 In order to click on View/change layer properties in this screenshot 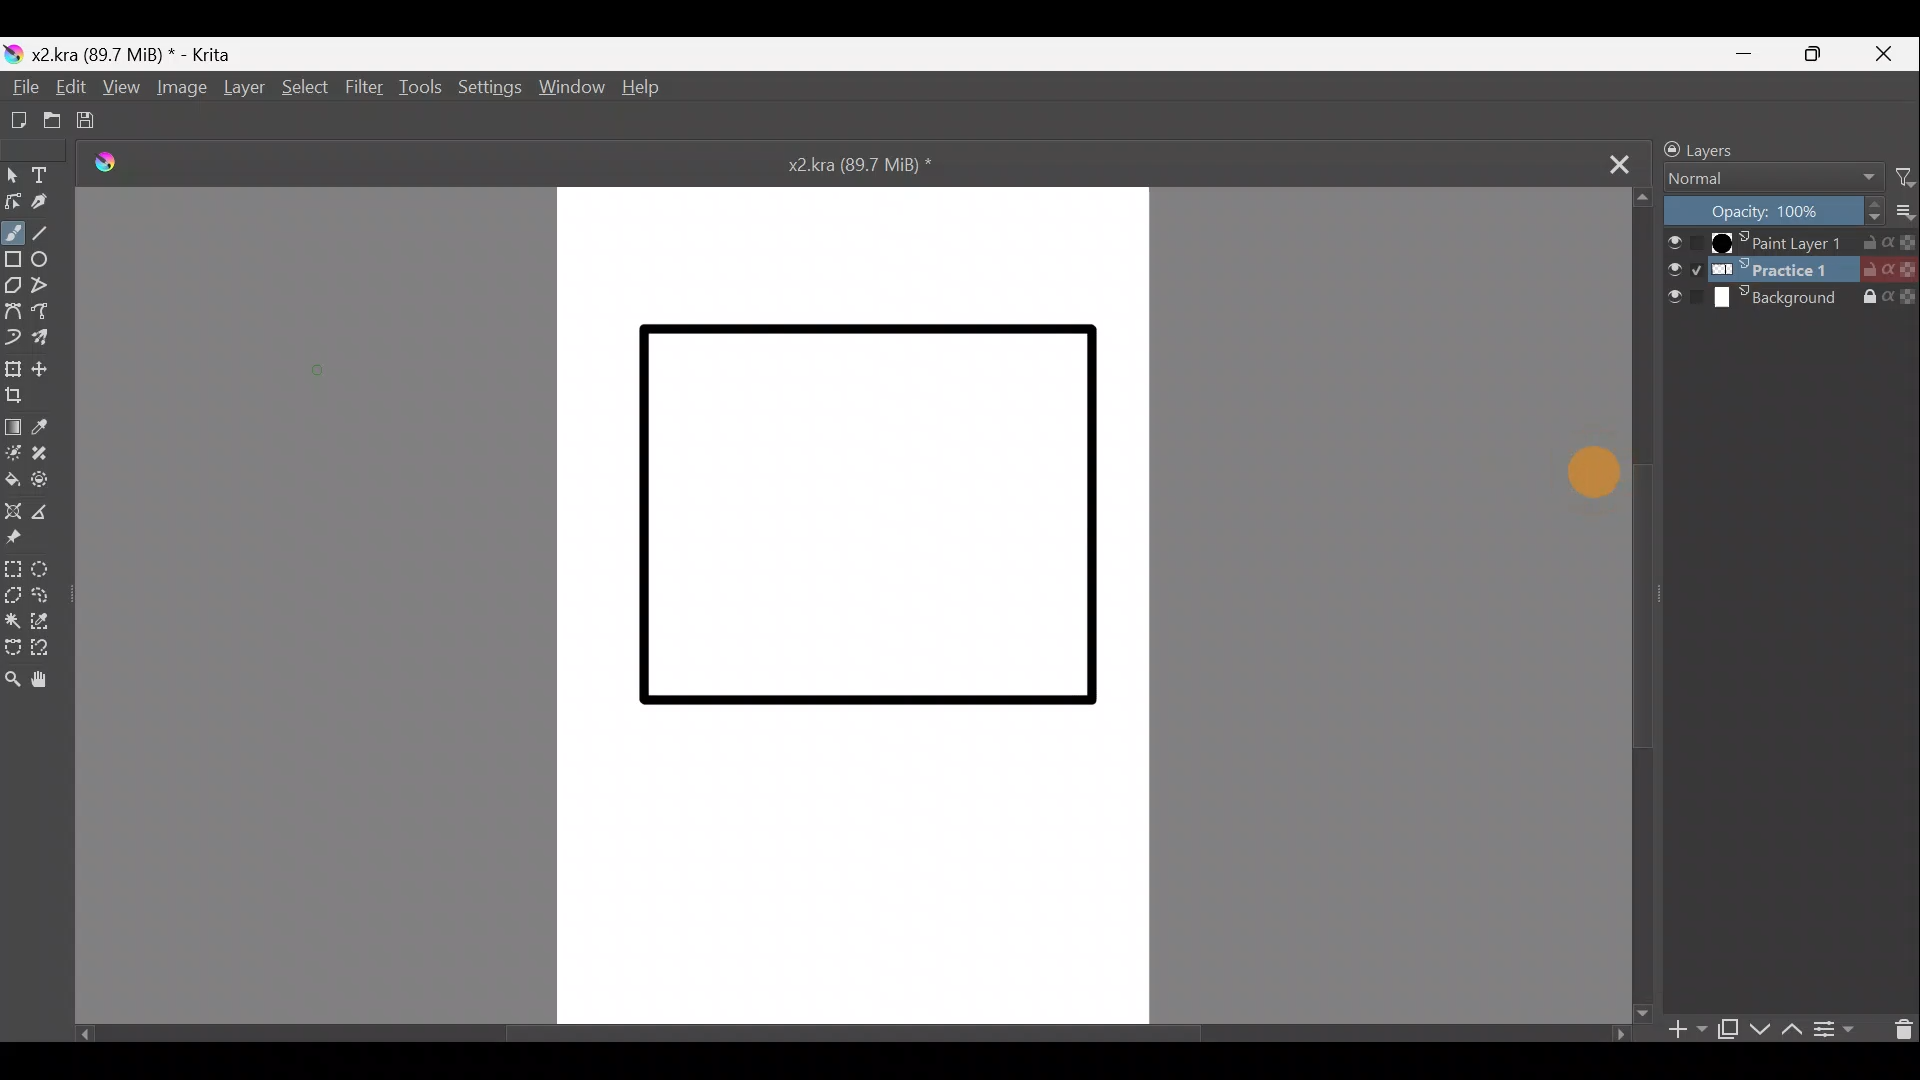, I will do `click(1834, 1029)`.